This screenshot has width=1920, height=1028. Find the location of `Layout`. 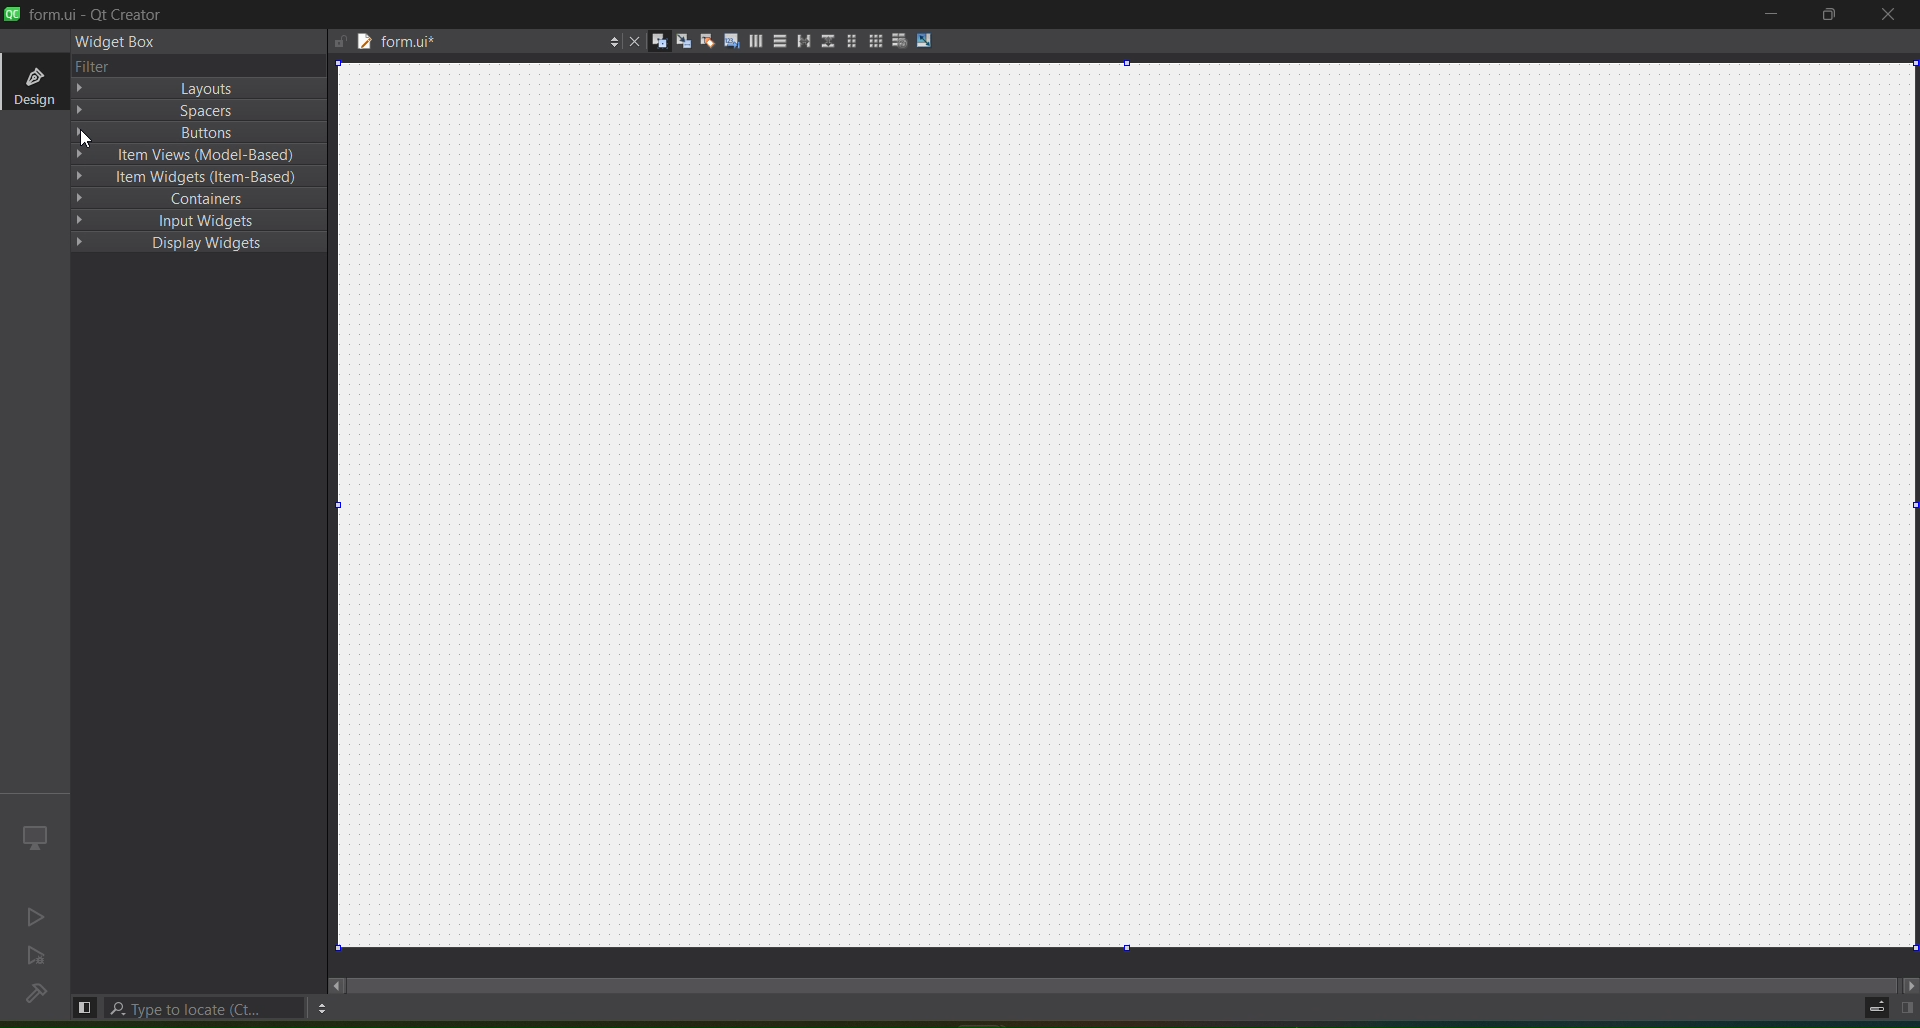

Layout is located at coordinates (201, 88).